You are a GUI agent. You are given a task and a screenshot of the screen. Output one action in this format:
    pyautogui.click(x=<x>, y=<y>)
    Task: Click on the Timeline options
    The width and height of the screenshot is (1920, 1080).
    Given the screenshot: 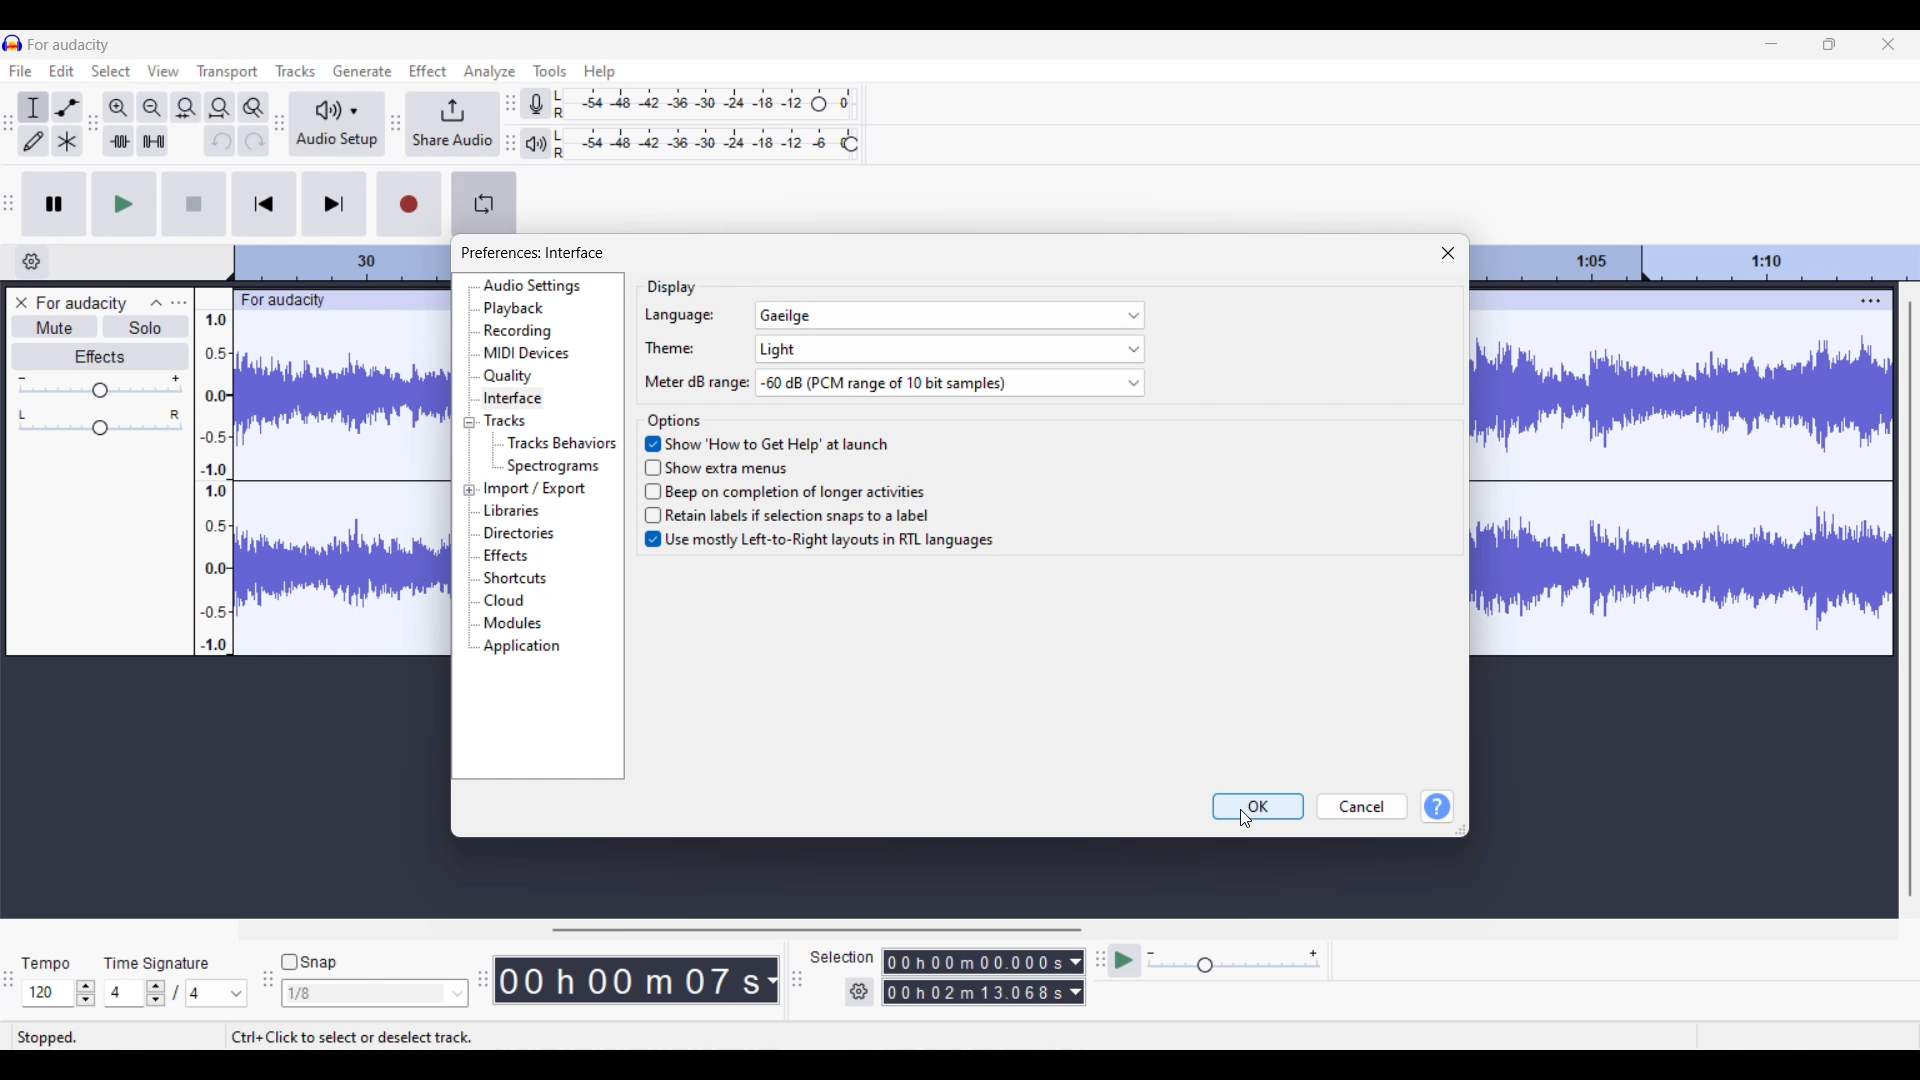 What is the action you would take?
    pyautogui.click(x=32, y=262)
    